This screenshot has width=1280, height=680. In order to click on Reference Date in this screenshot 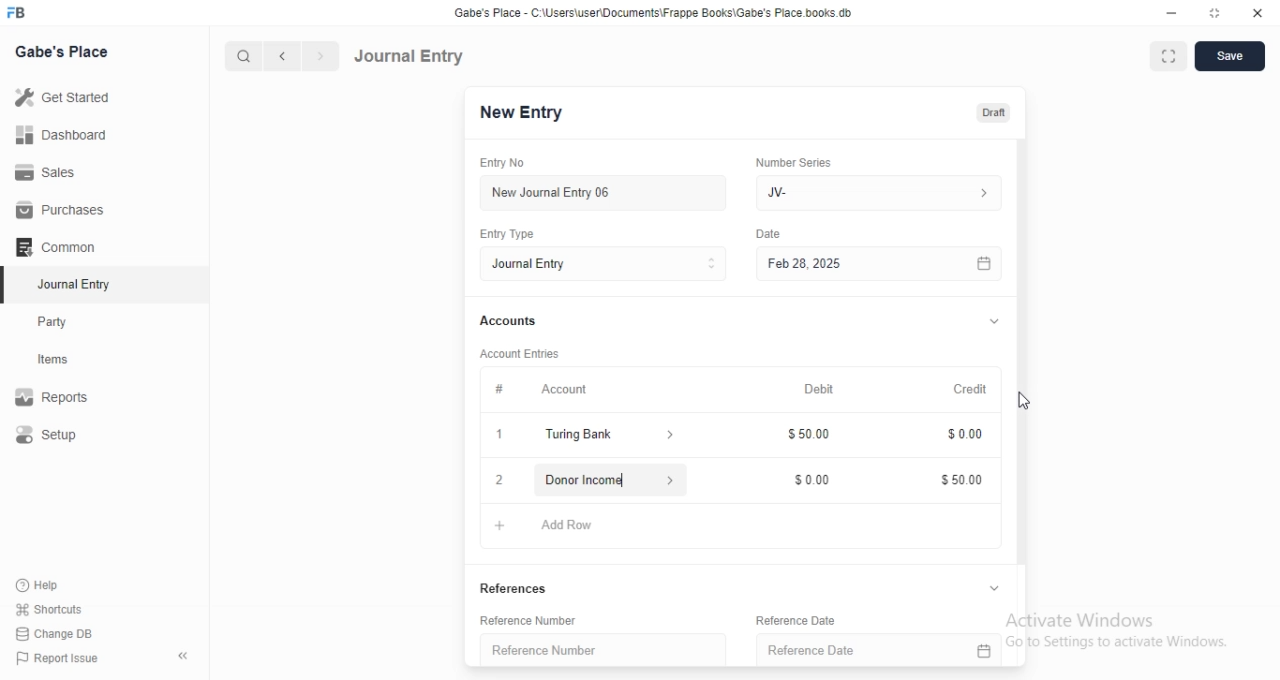, I will do `click(807, 620)`.